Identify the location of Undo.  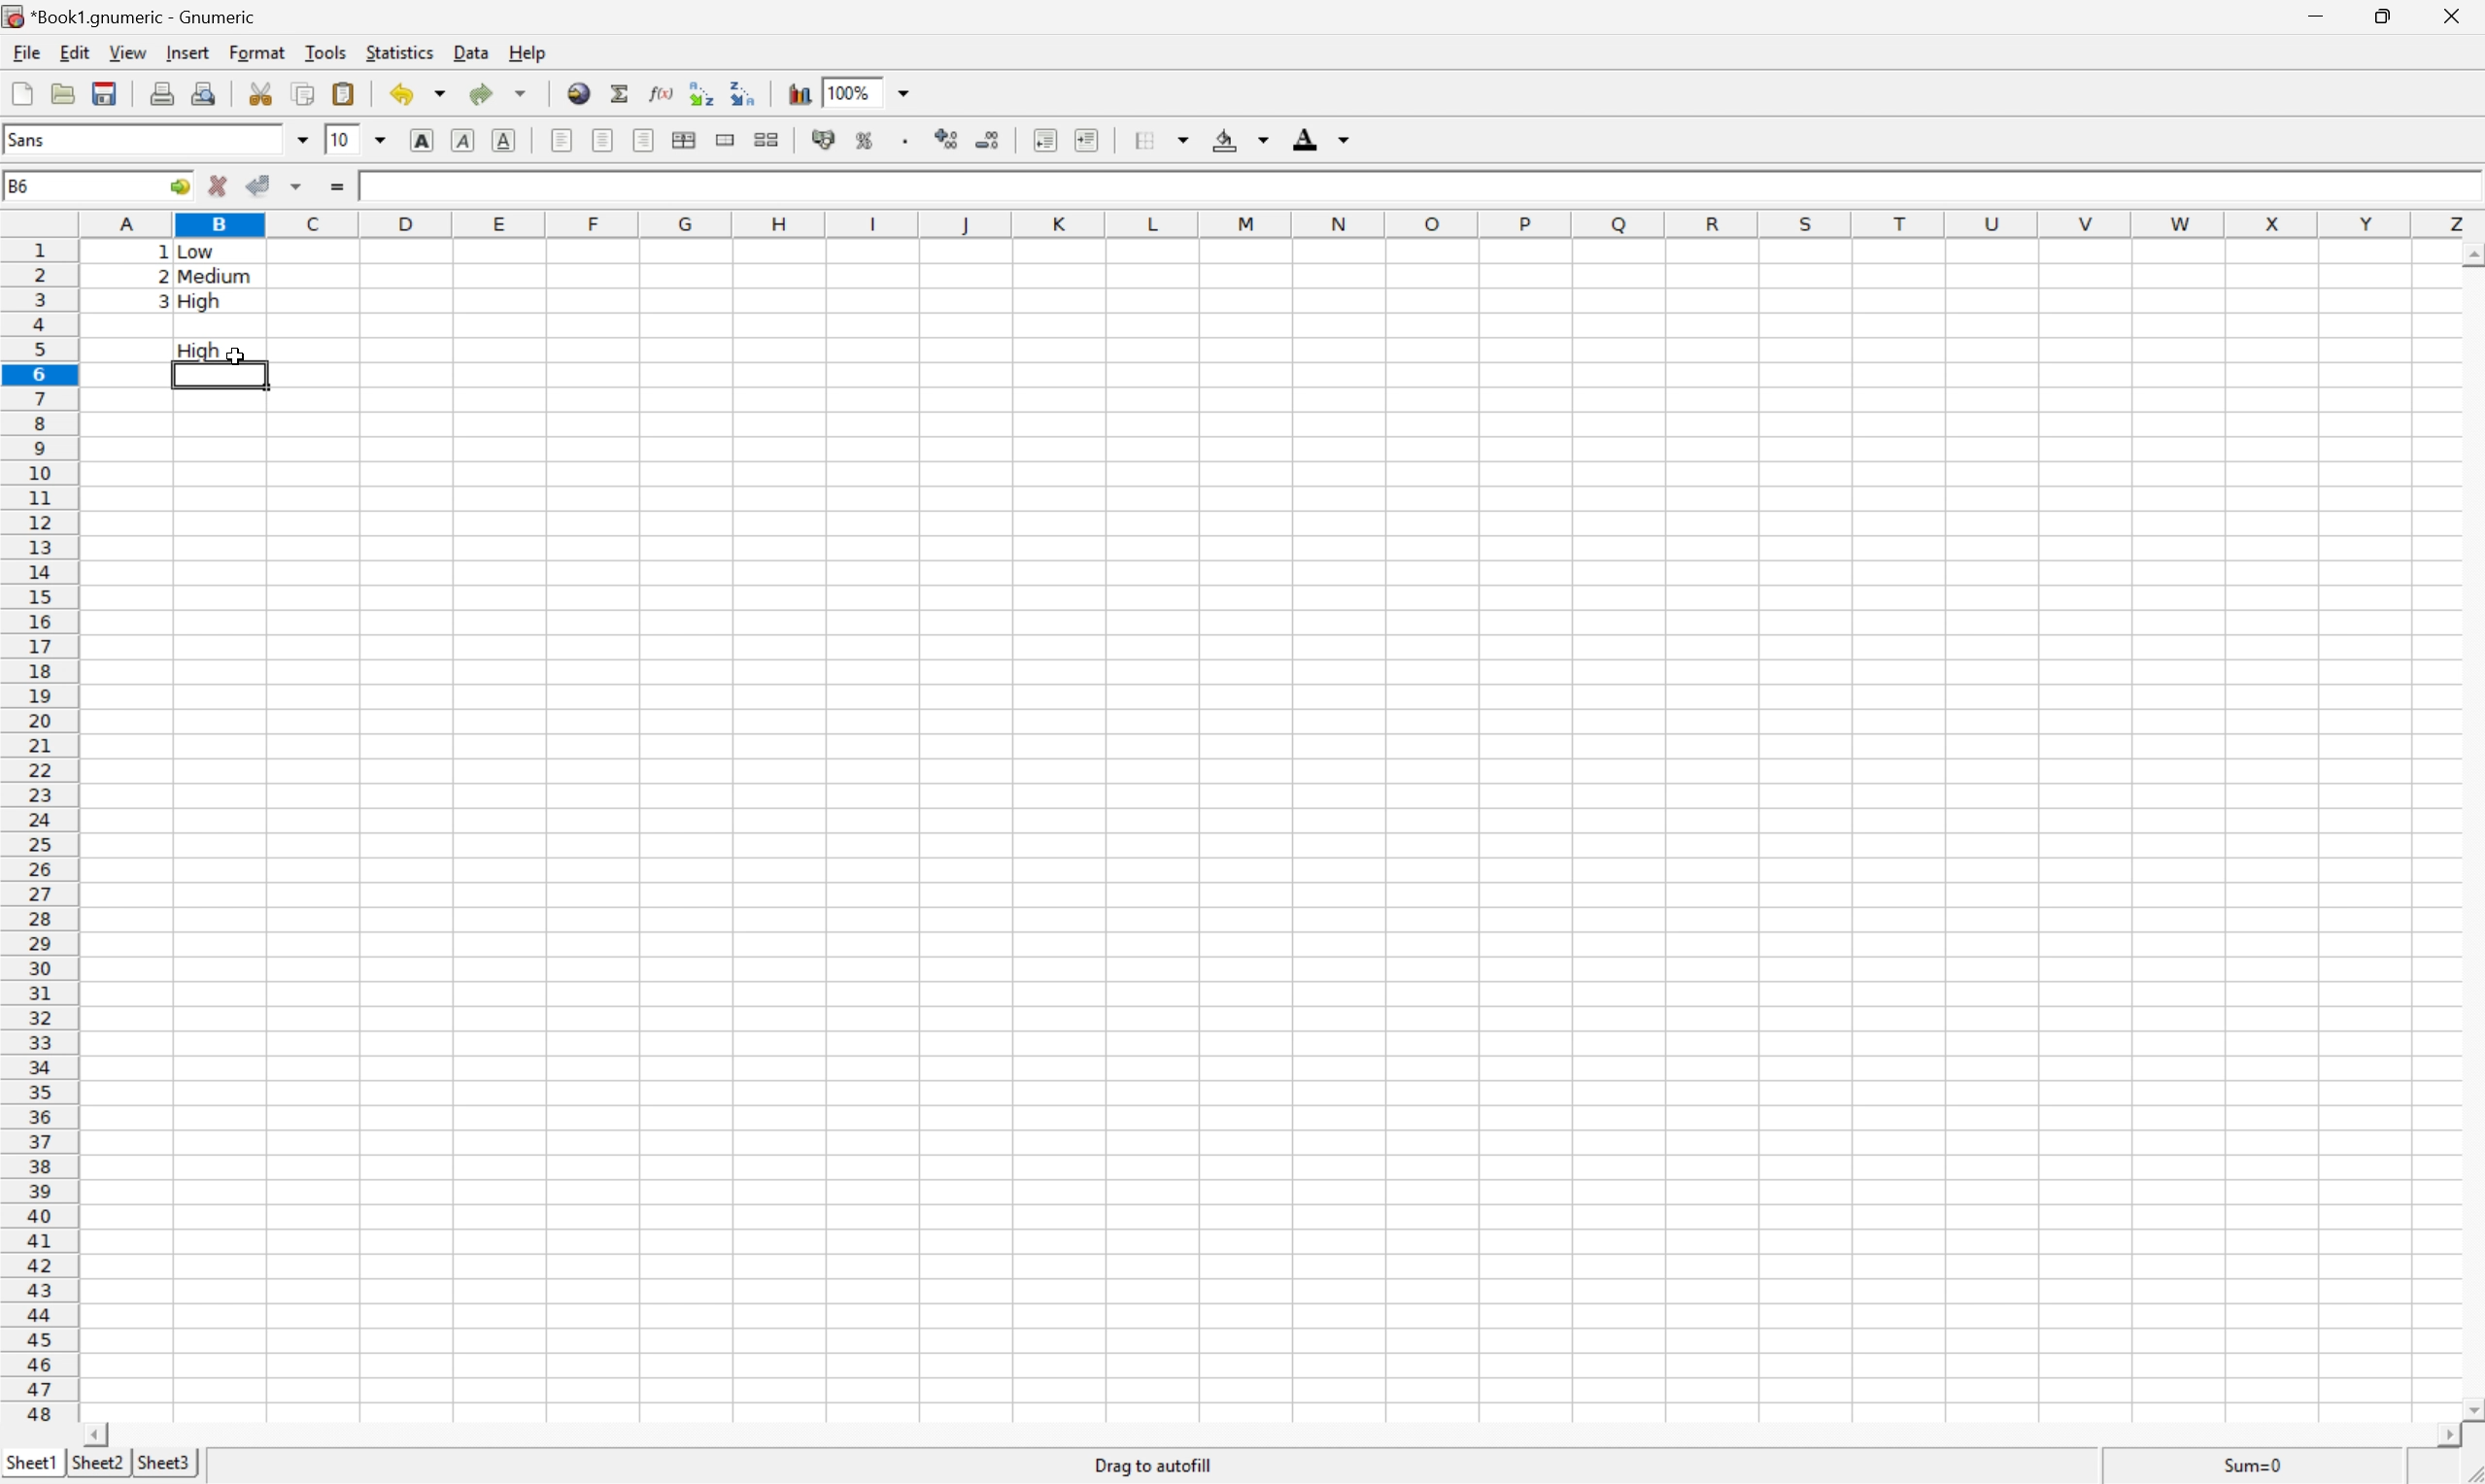
(410, 94).